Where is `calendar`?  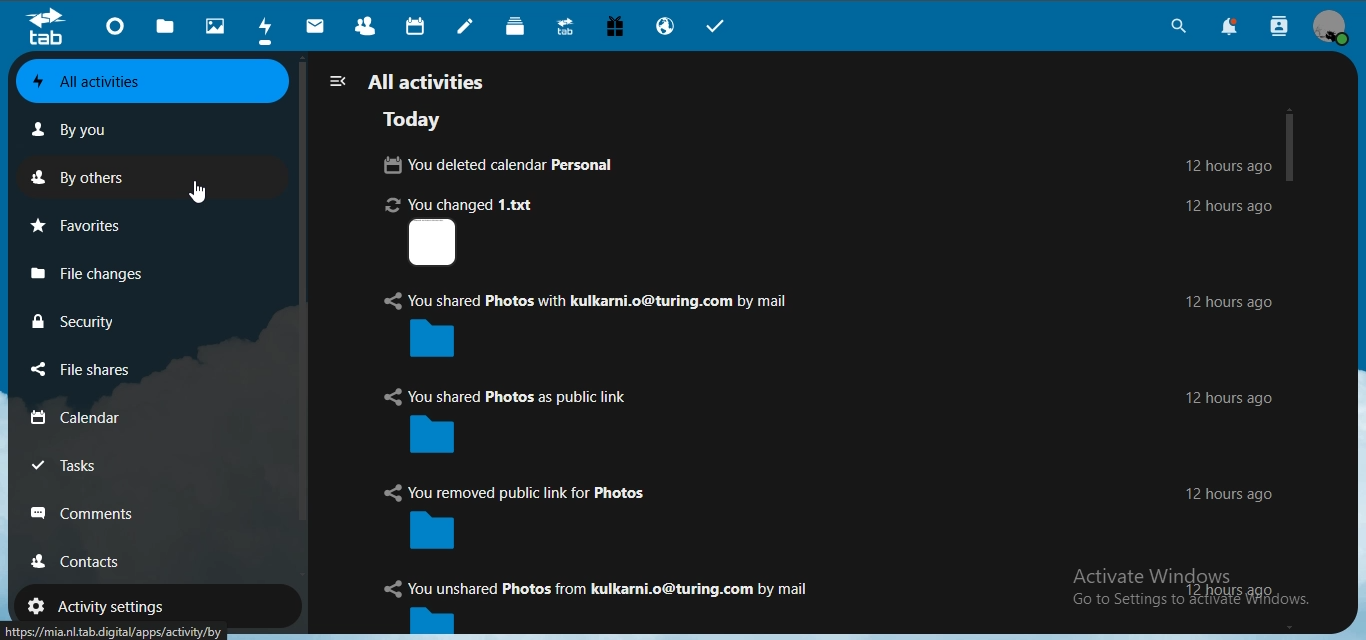
calendar is located at coordinates (86, 416).